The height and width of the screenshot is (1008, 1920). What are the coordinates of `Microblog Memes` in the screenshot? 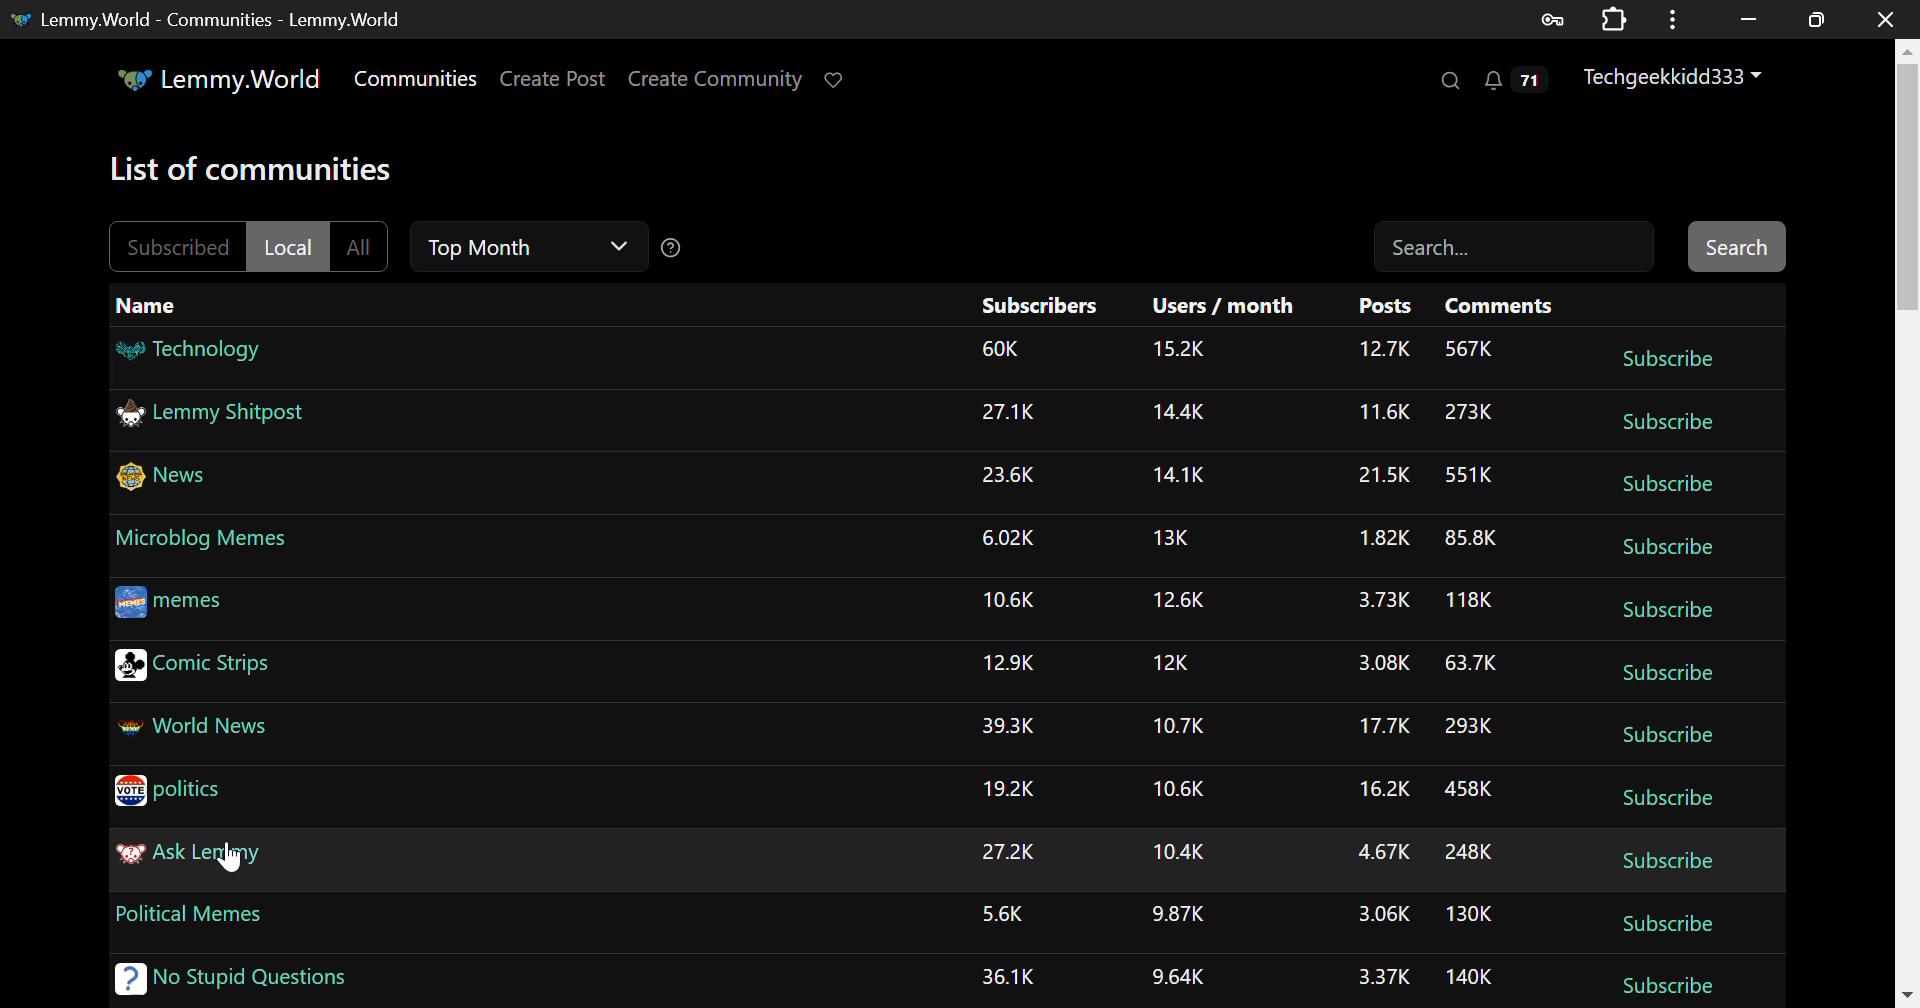 It's located at (209, 536).